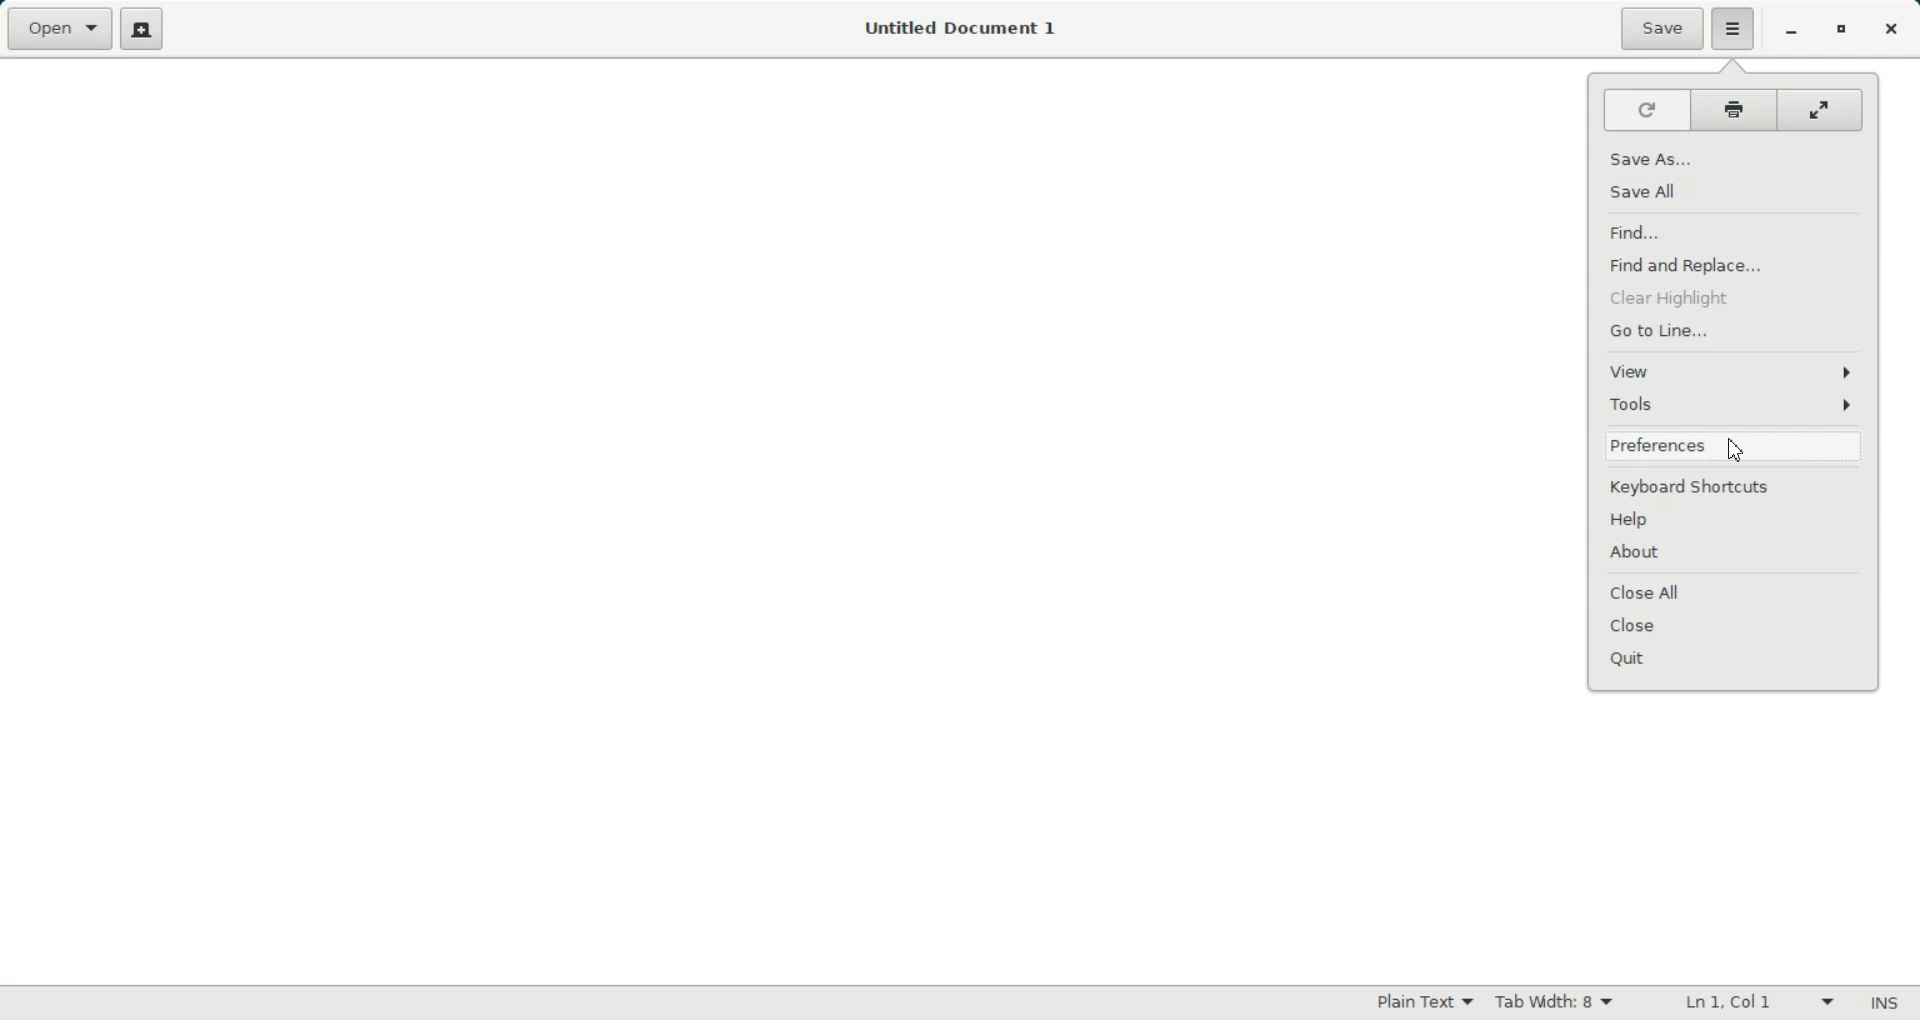 The height and width of the screenshot is (1020, 1920). What do you see at coordinates (1735, 264) in the screenshot?
I see `Find and Replace` at bounding box center [1735, 264].